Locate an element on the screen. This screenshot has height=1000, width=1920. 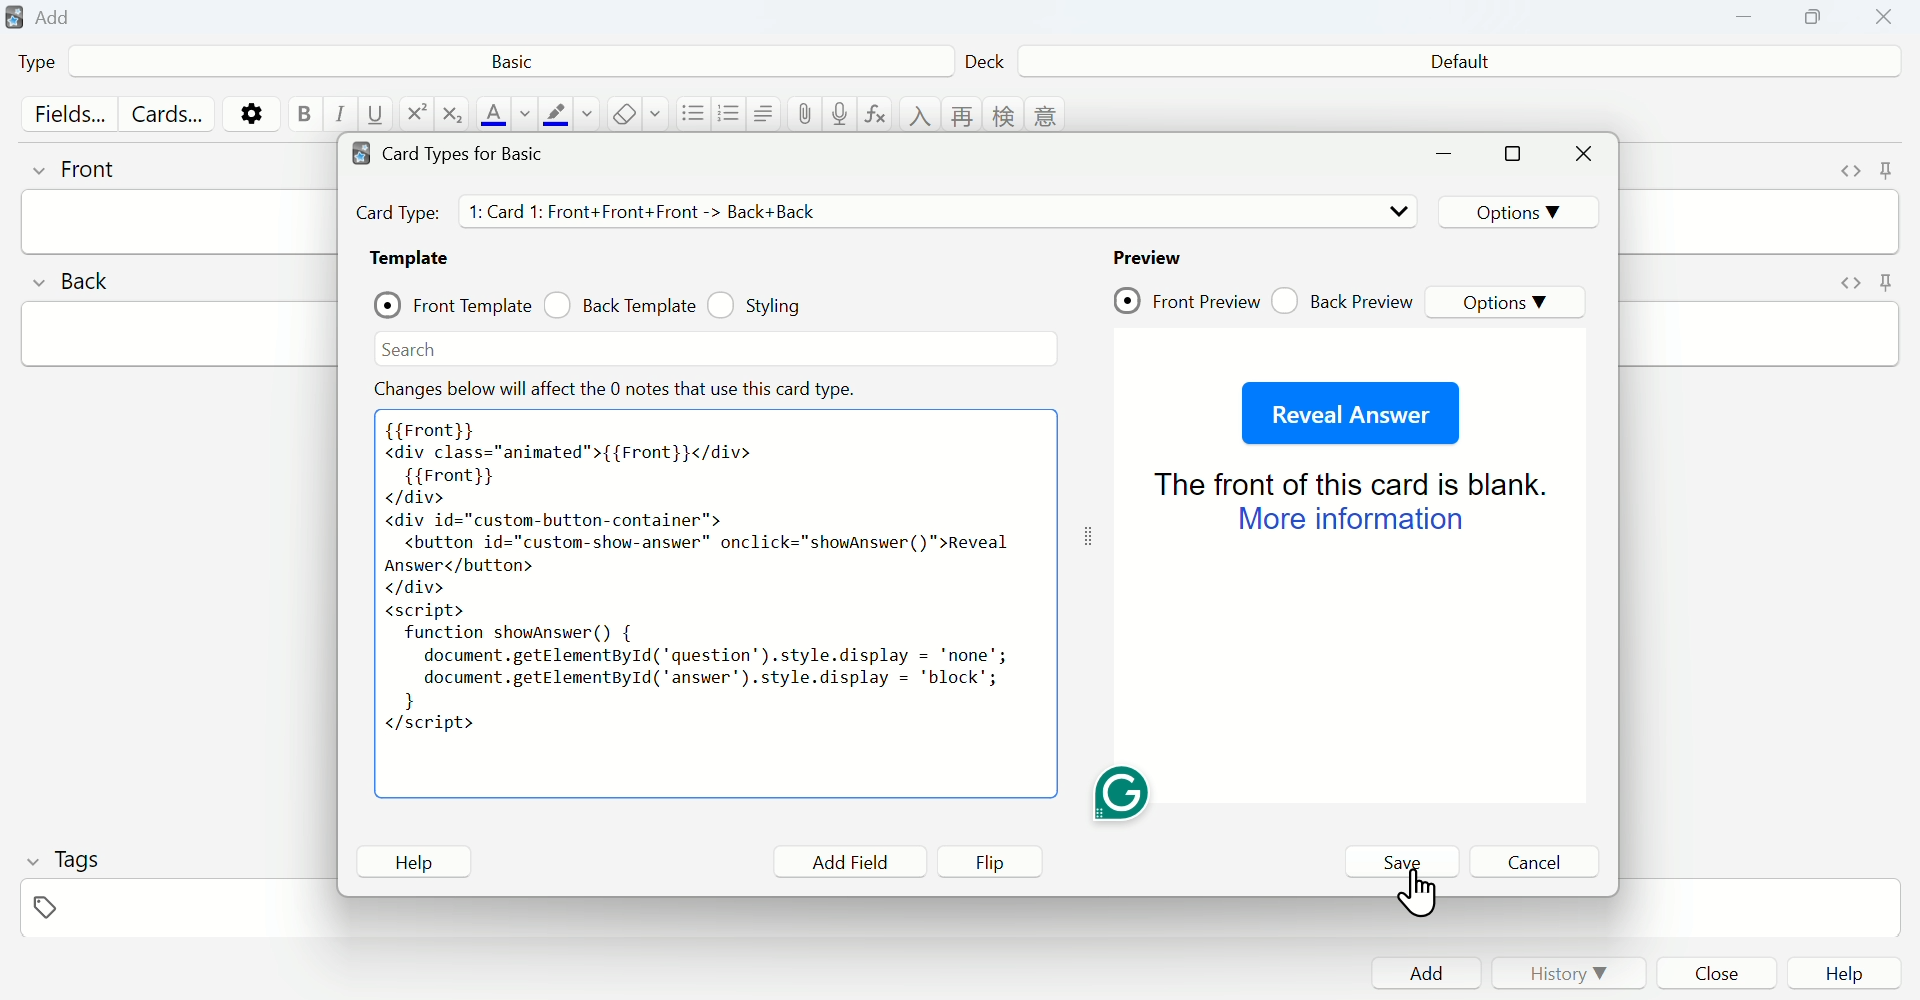
Card Types details is located at coordinates (607, 211).